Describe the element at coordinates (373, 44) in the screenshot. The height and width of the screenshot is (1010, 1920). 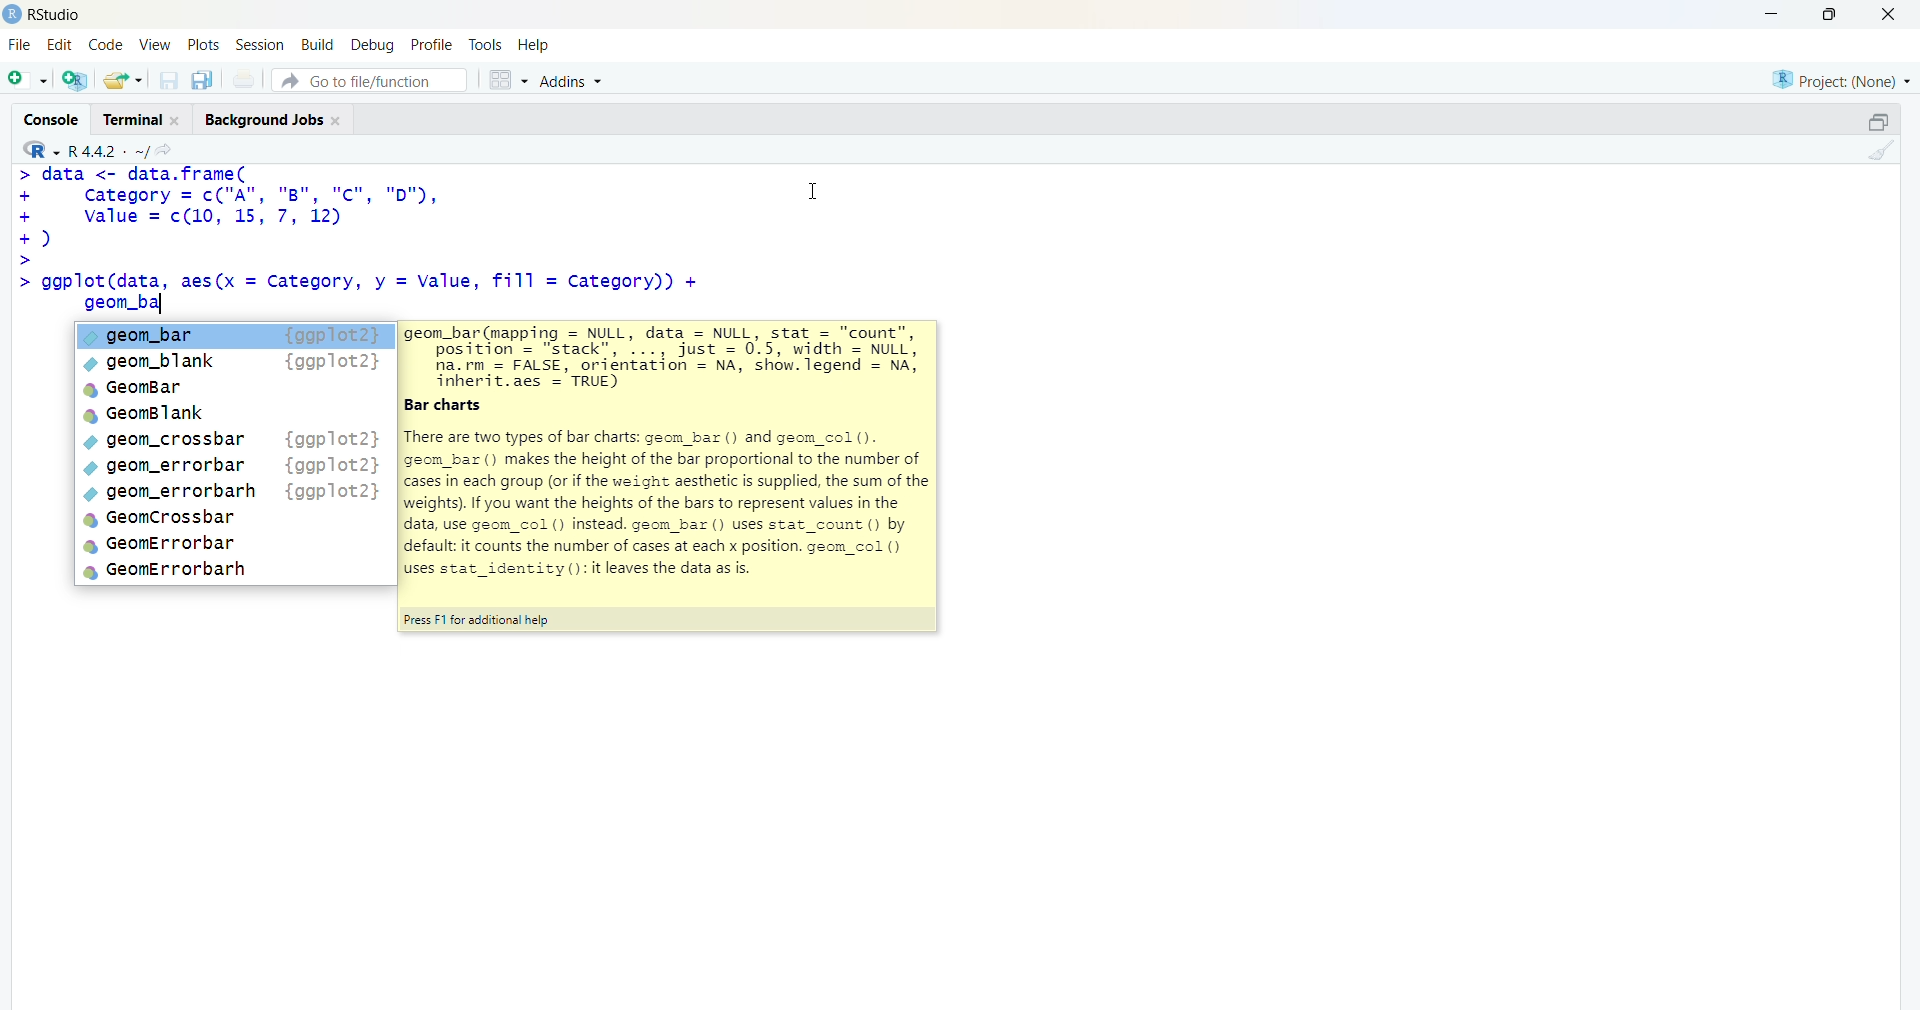
I see `debug` at that location.